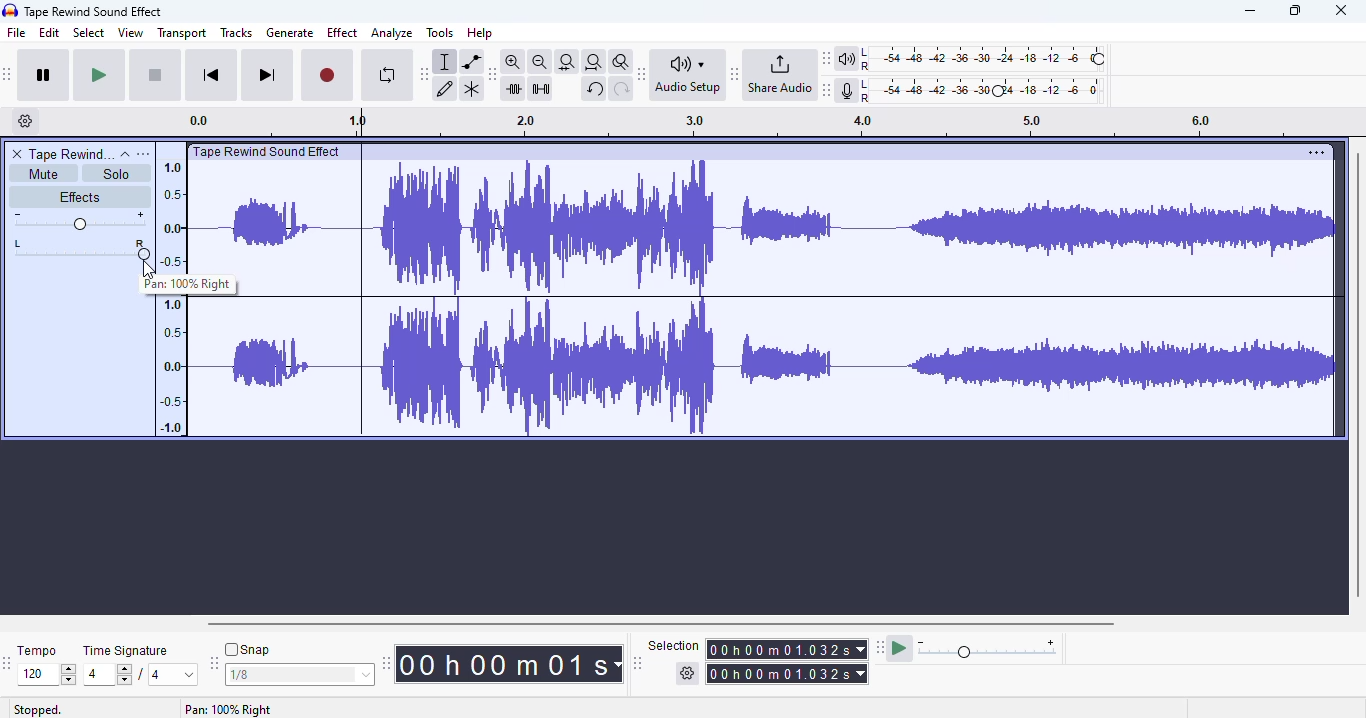  I want to click on 120, so click(46, 675).